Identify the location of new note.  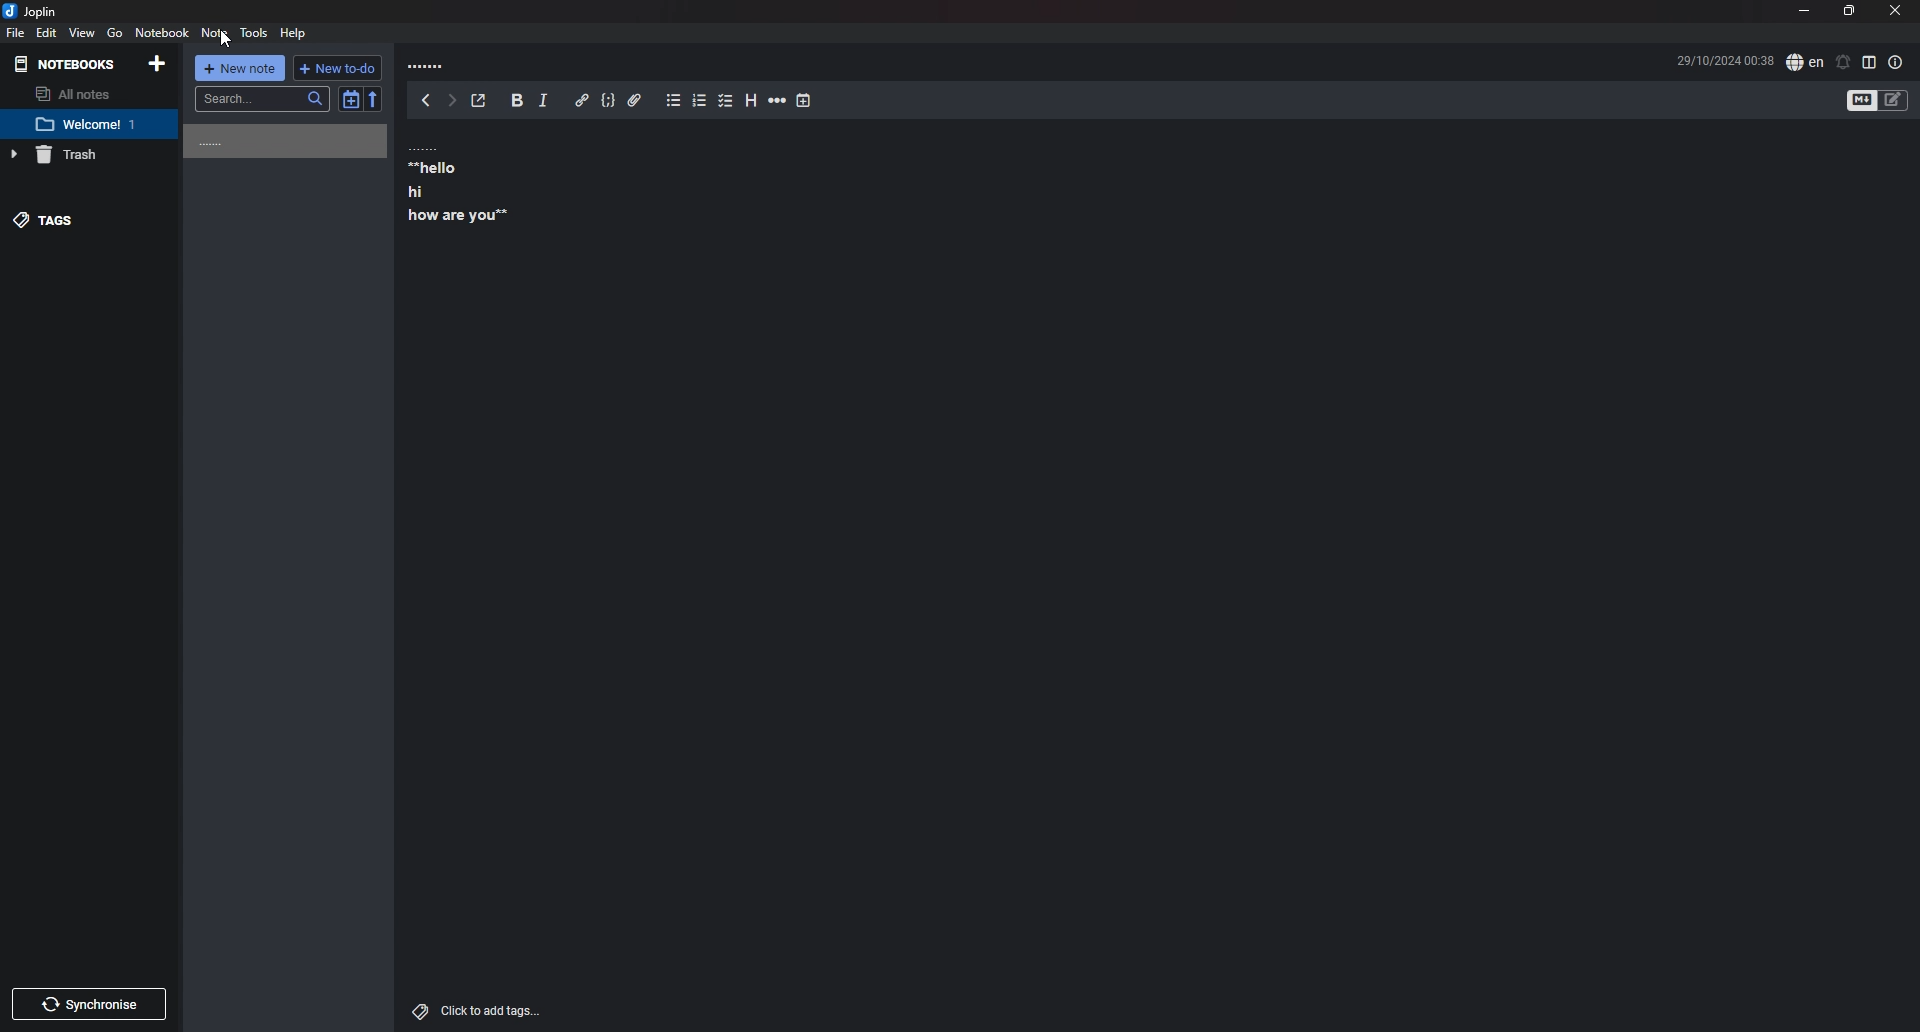
(240, 67).